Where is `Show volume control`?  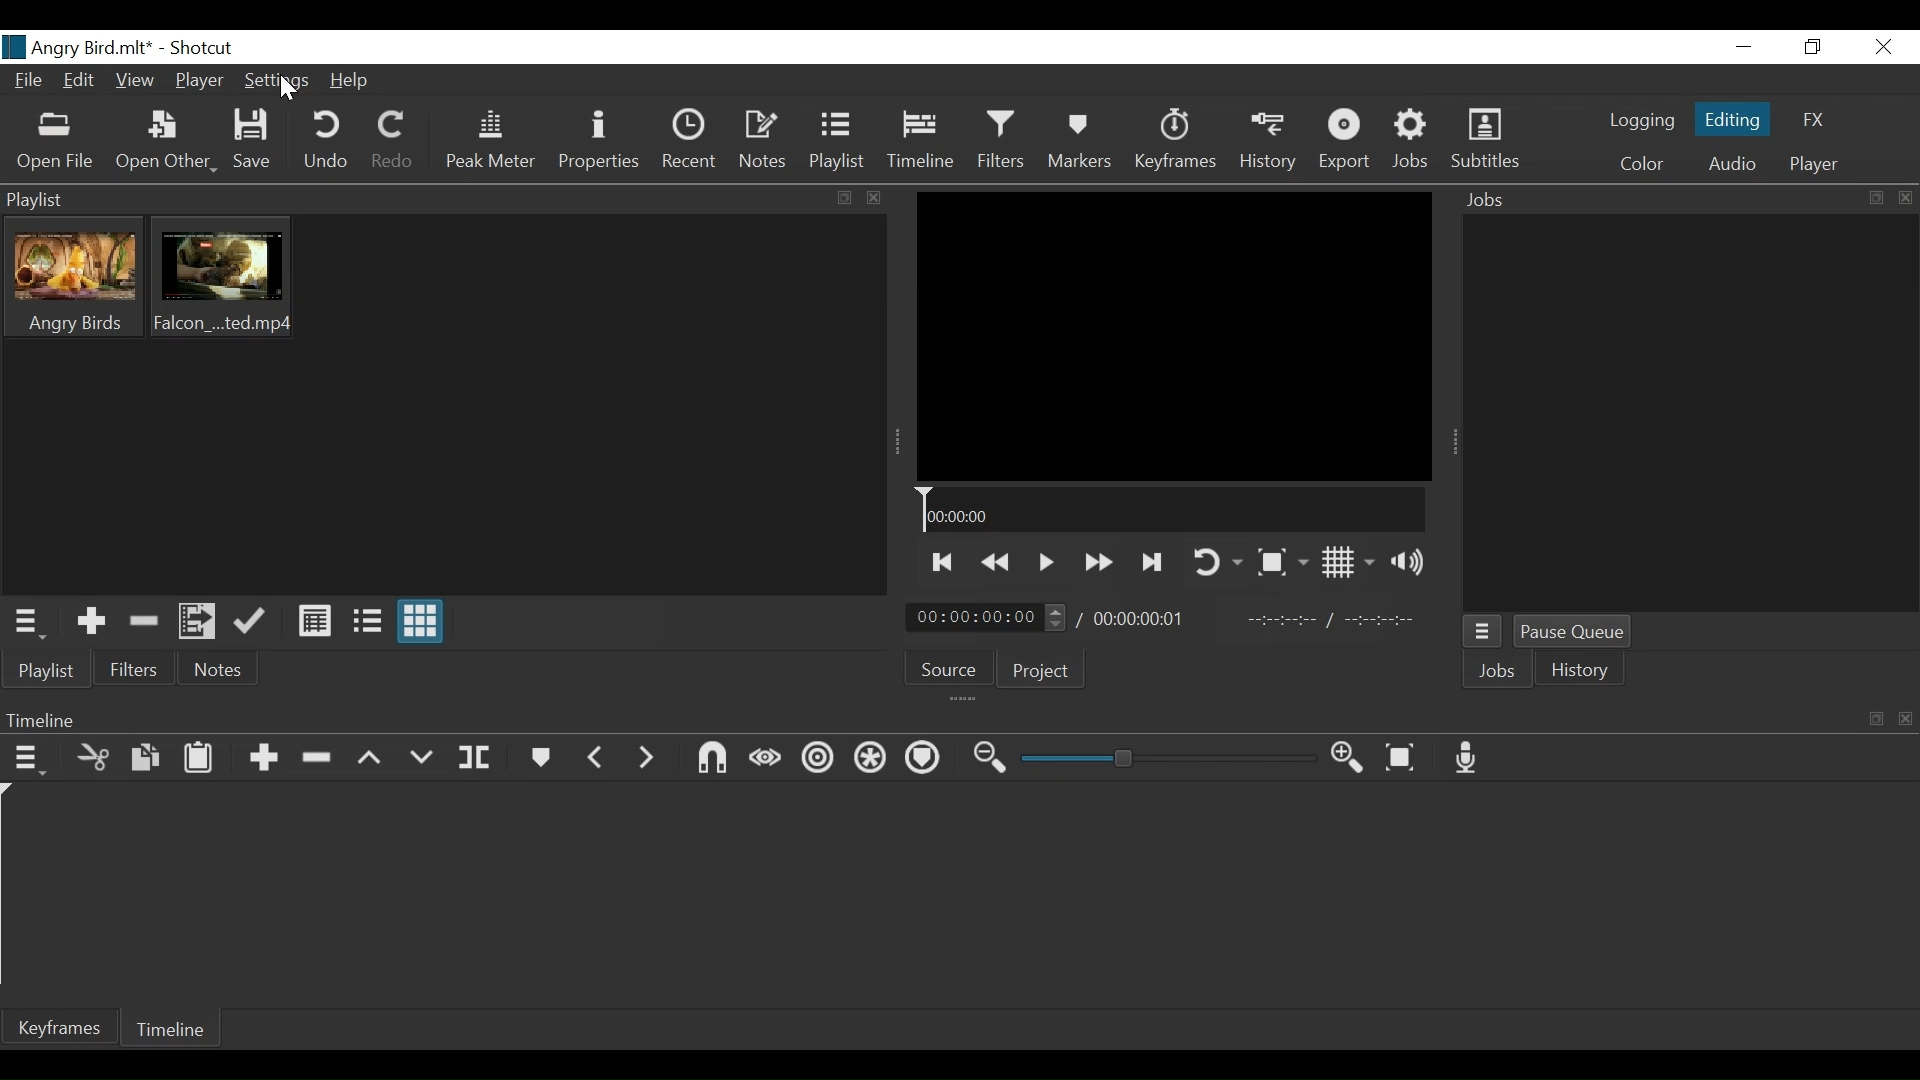 Show volume control is located at coordinates (1408, 562).